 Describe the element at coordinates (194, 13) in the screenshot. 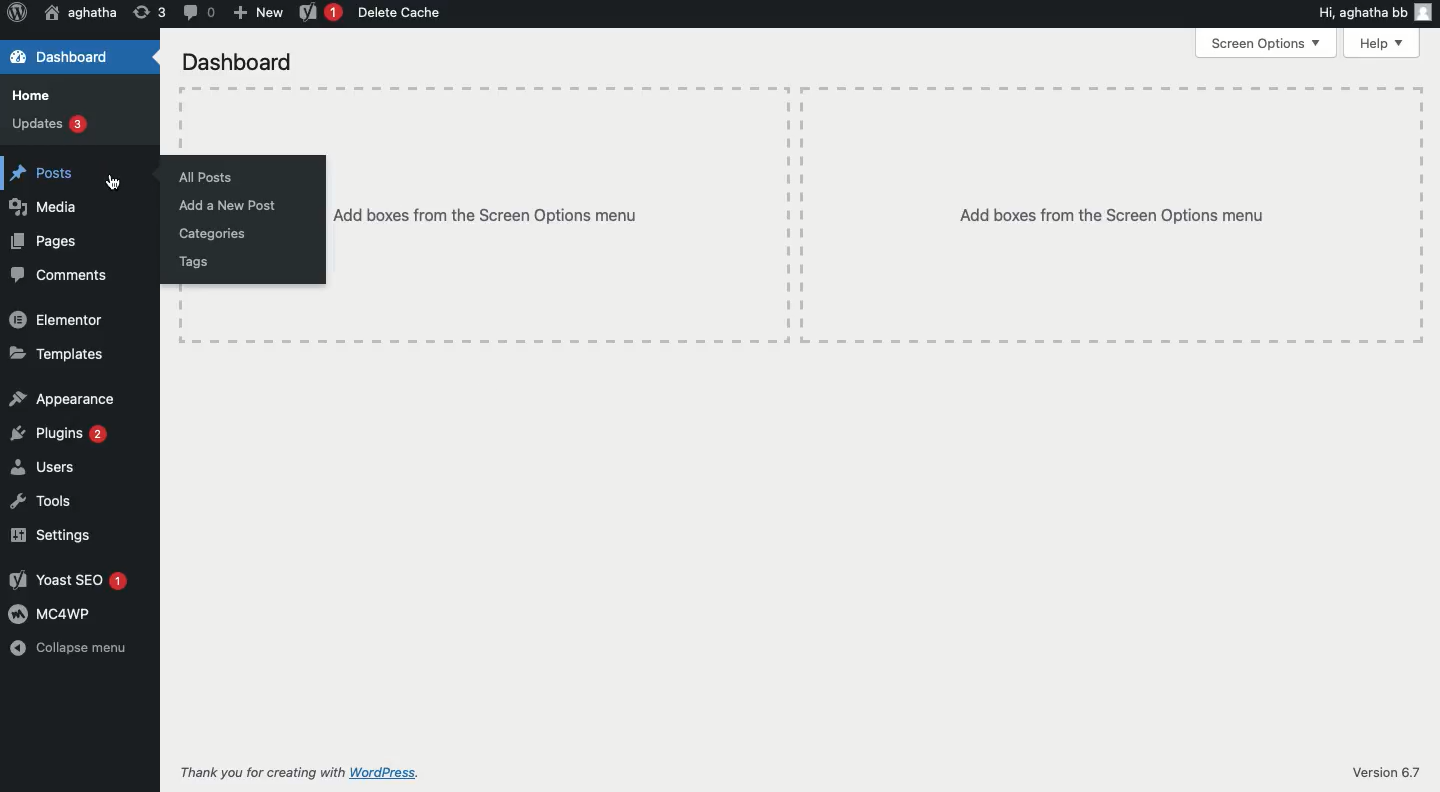

I see `Comment` at that location.